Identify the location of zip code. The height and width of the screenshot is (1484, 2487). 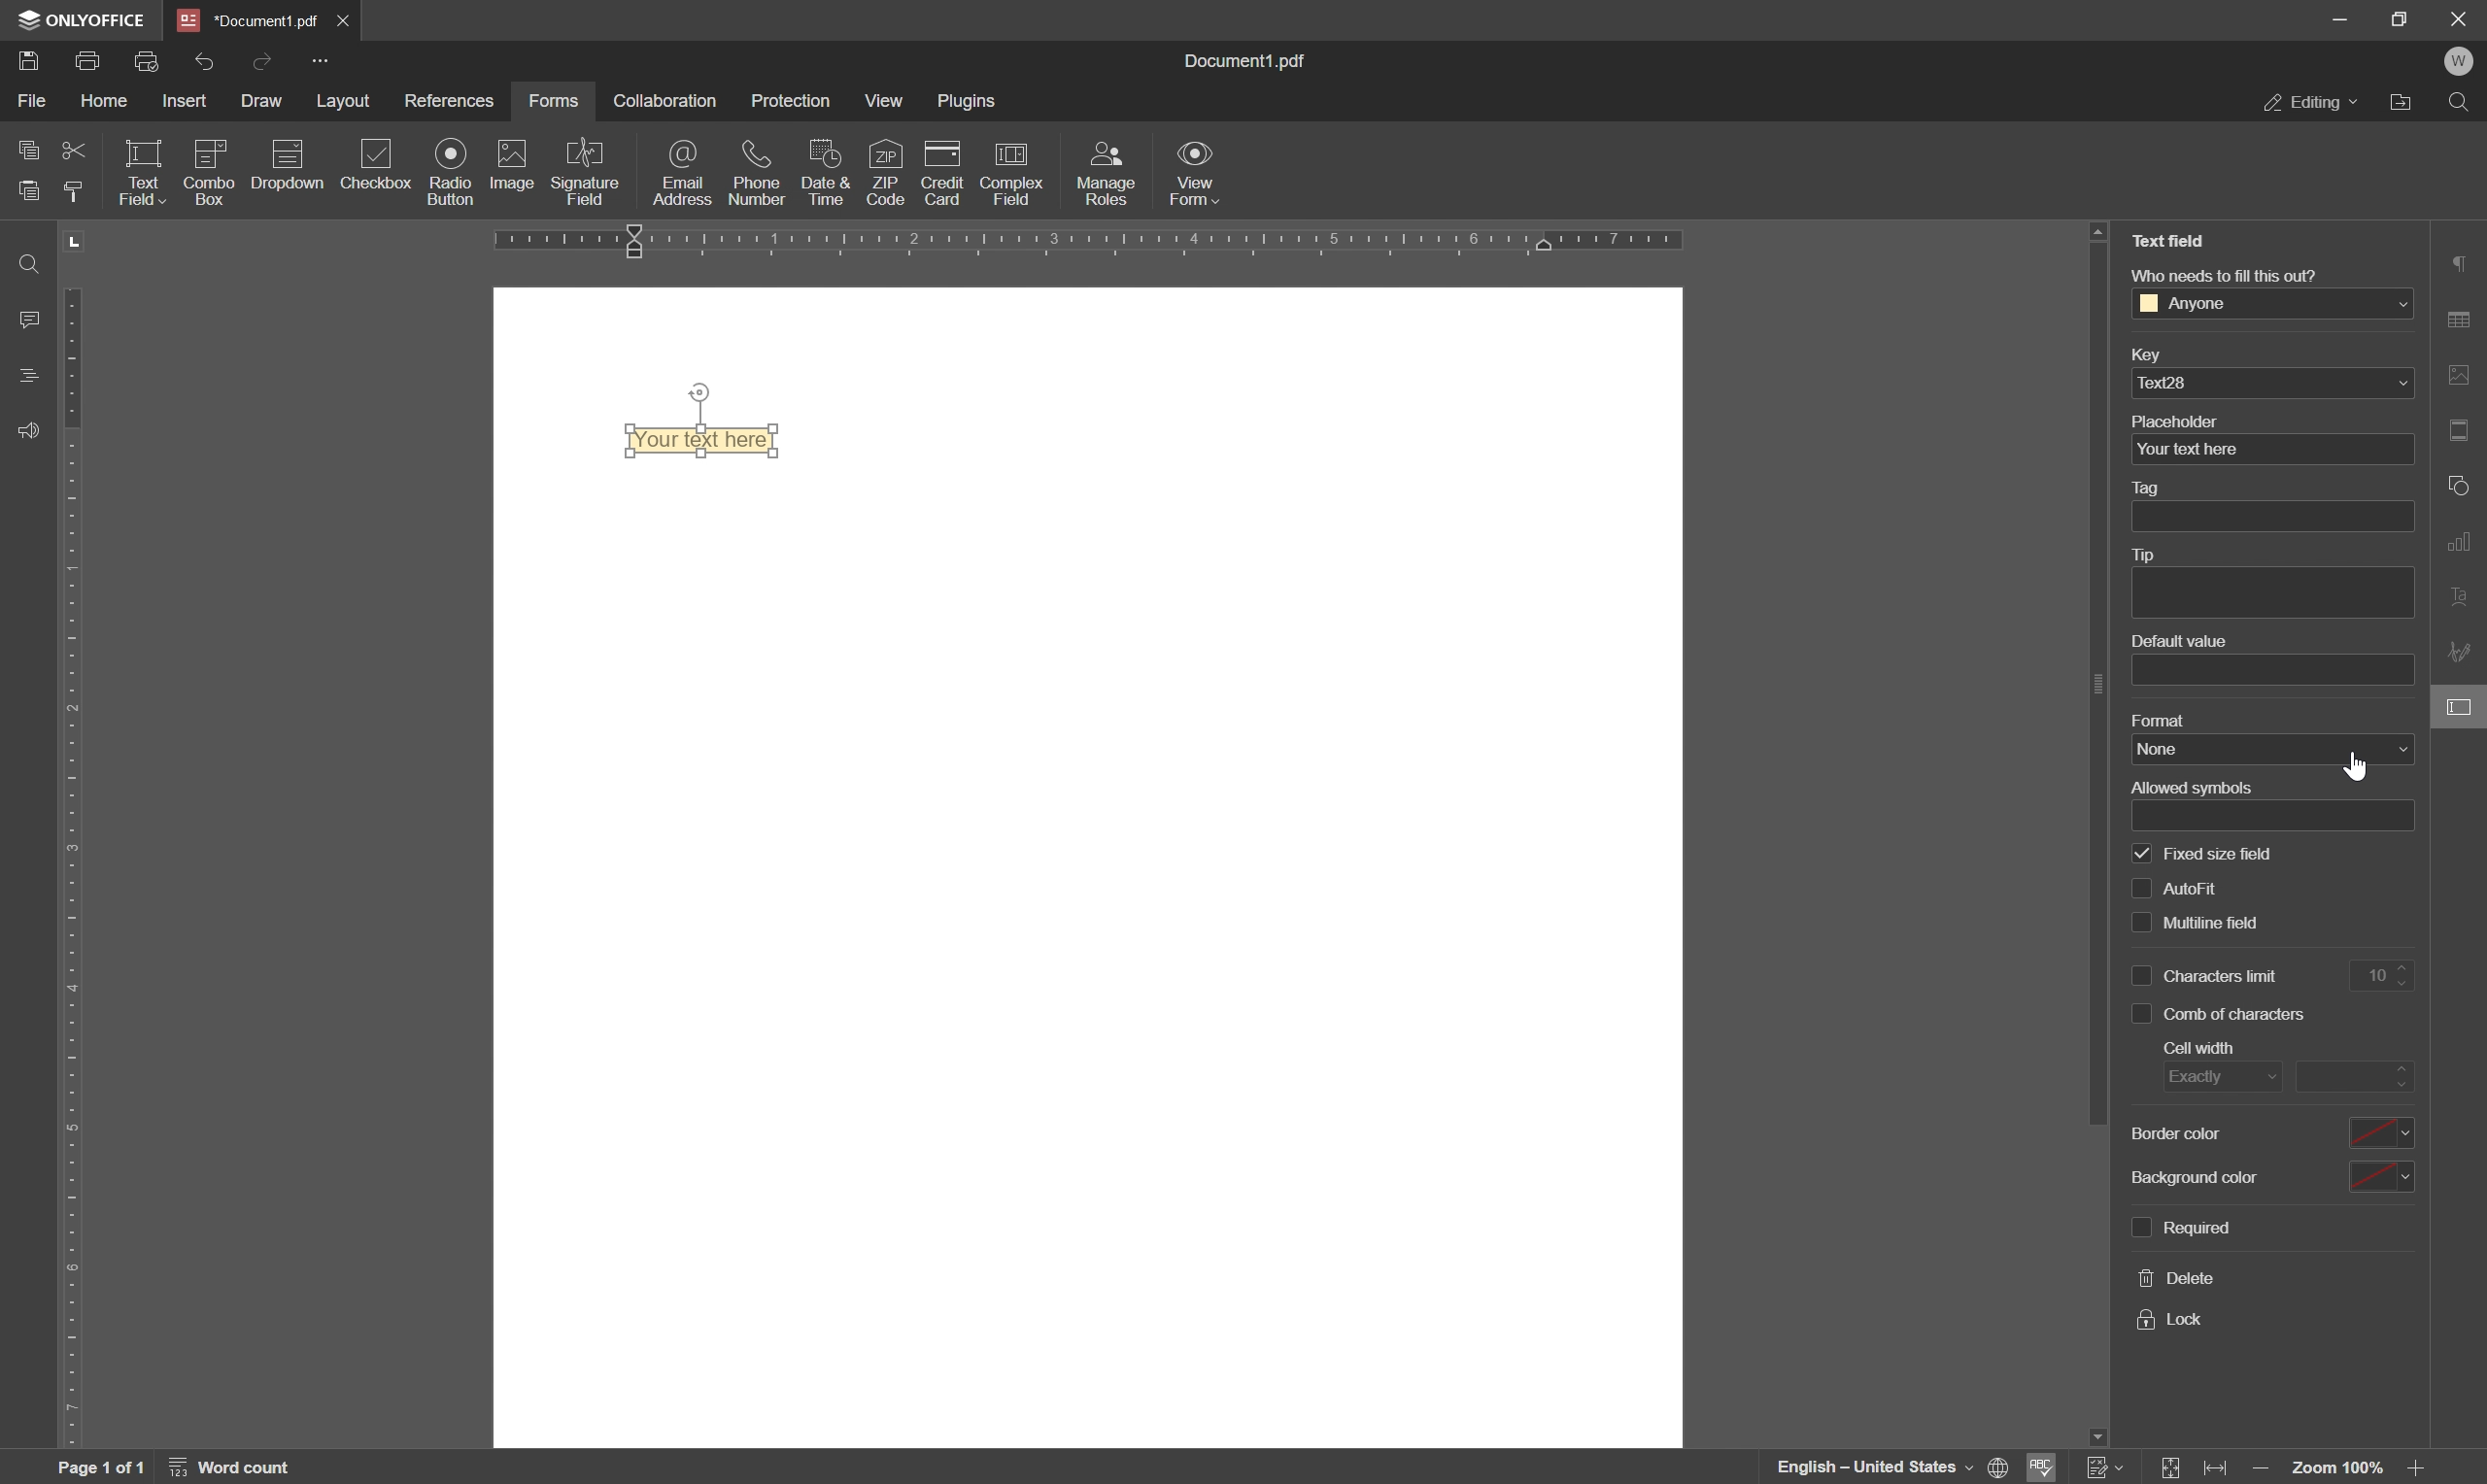
(887, 174).